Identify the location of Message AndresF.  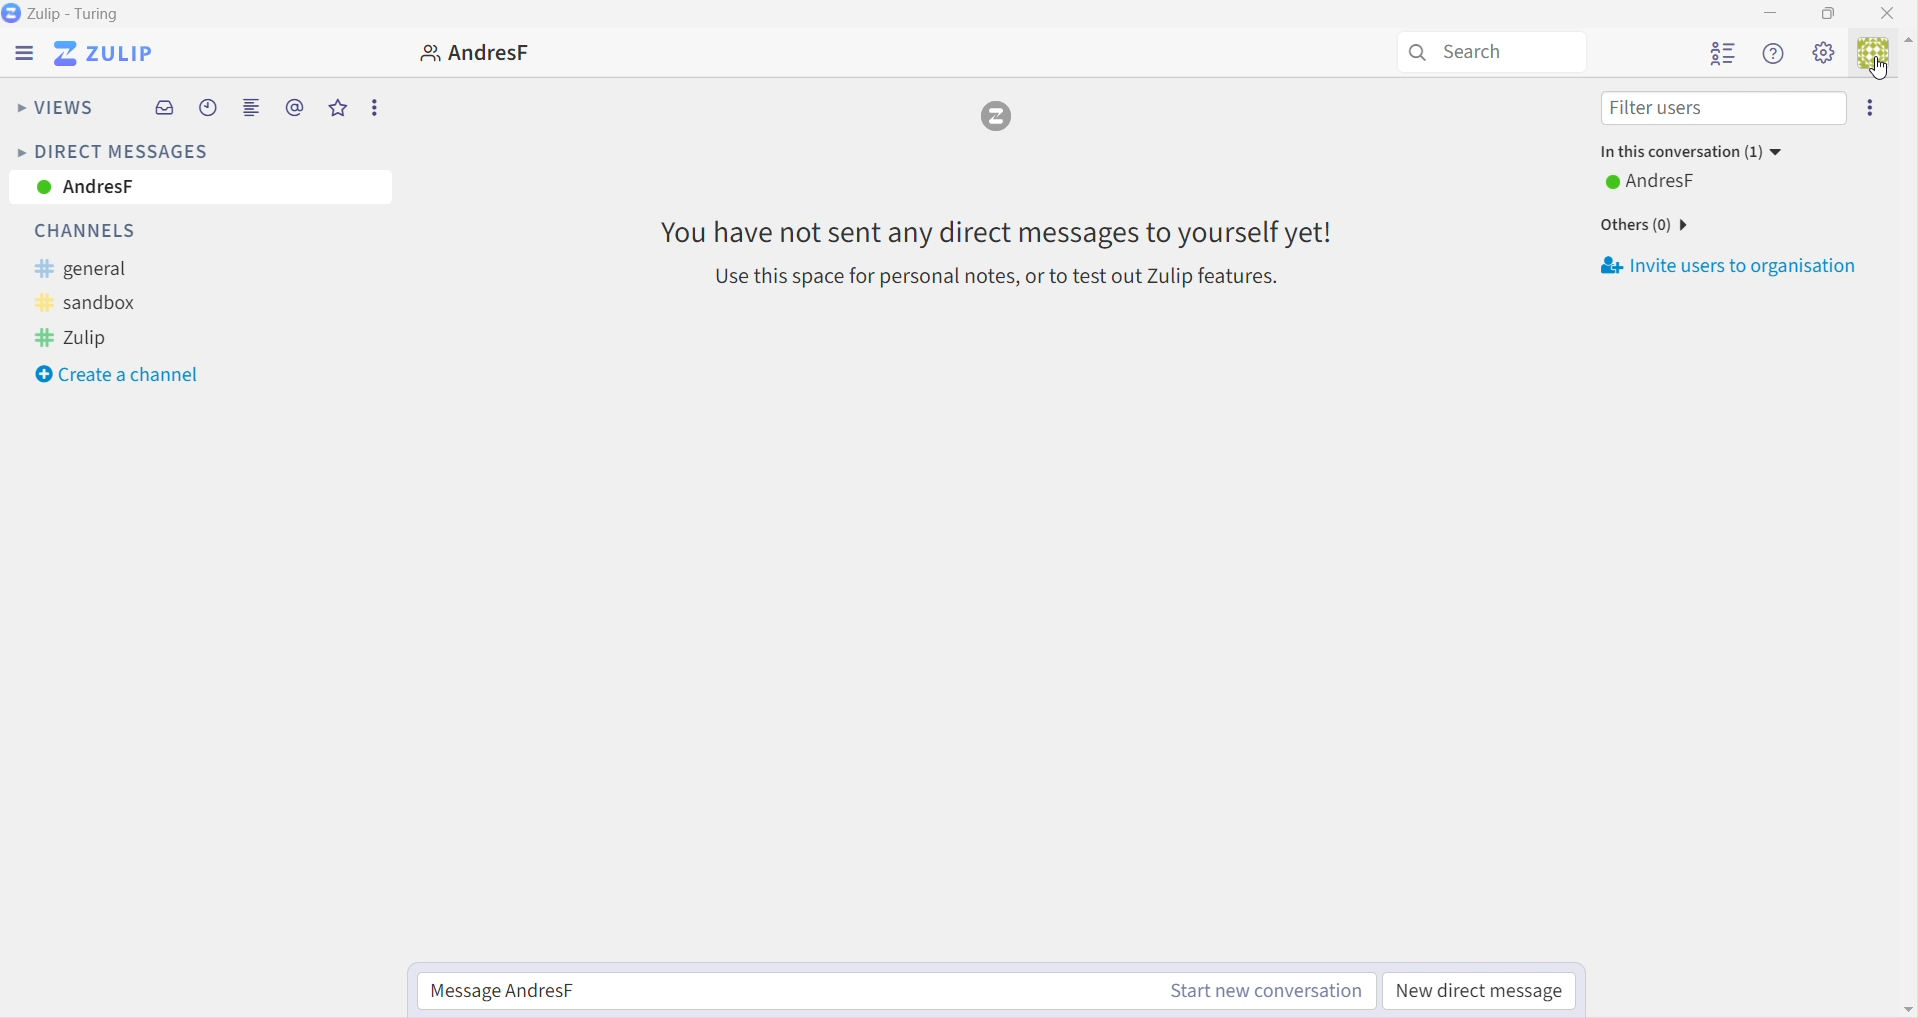
(899, 991).